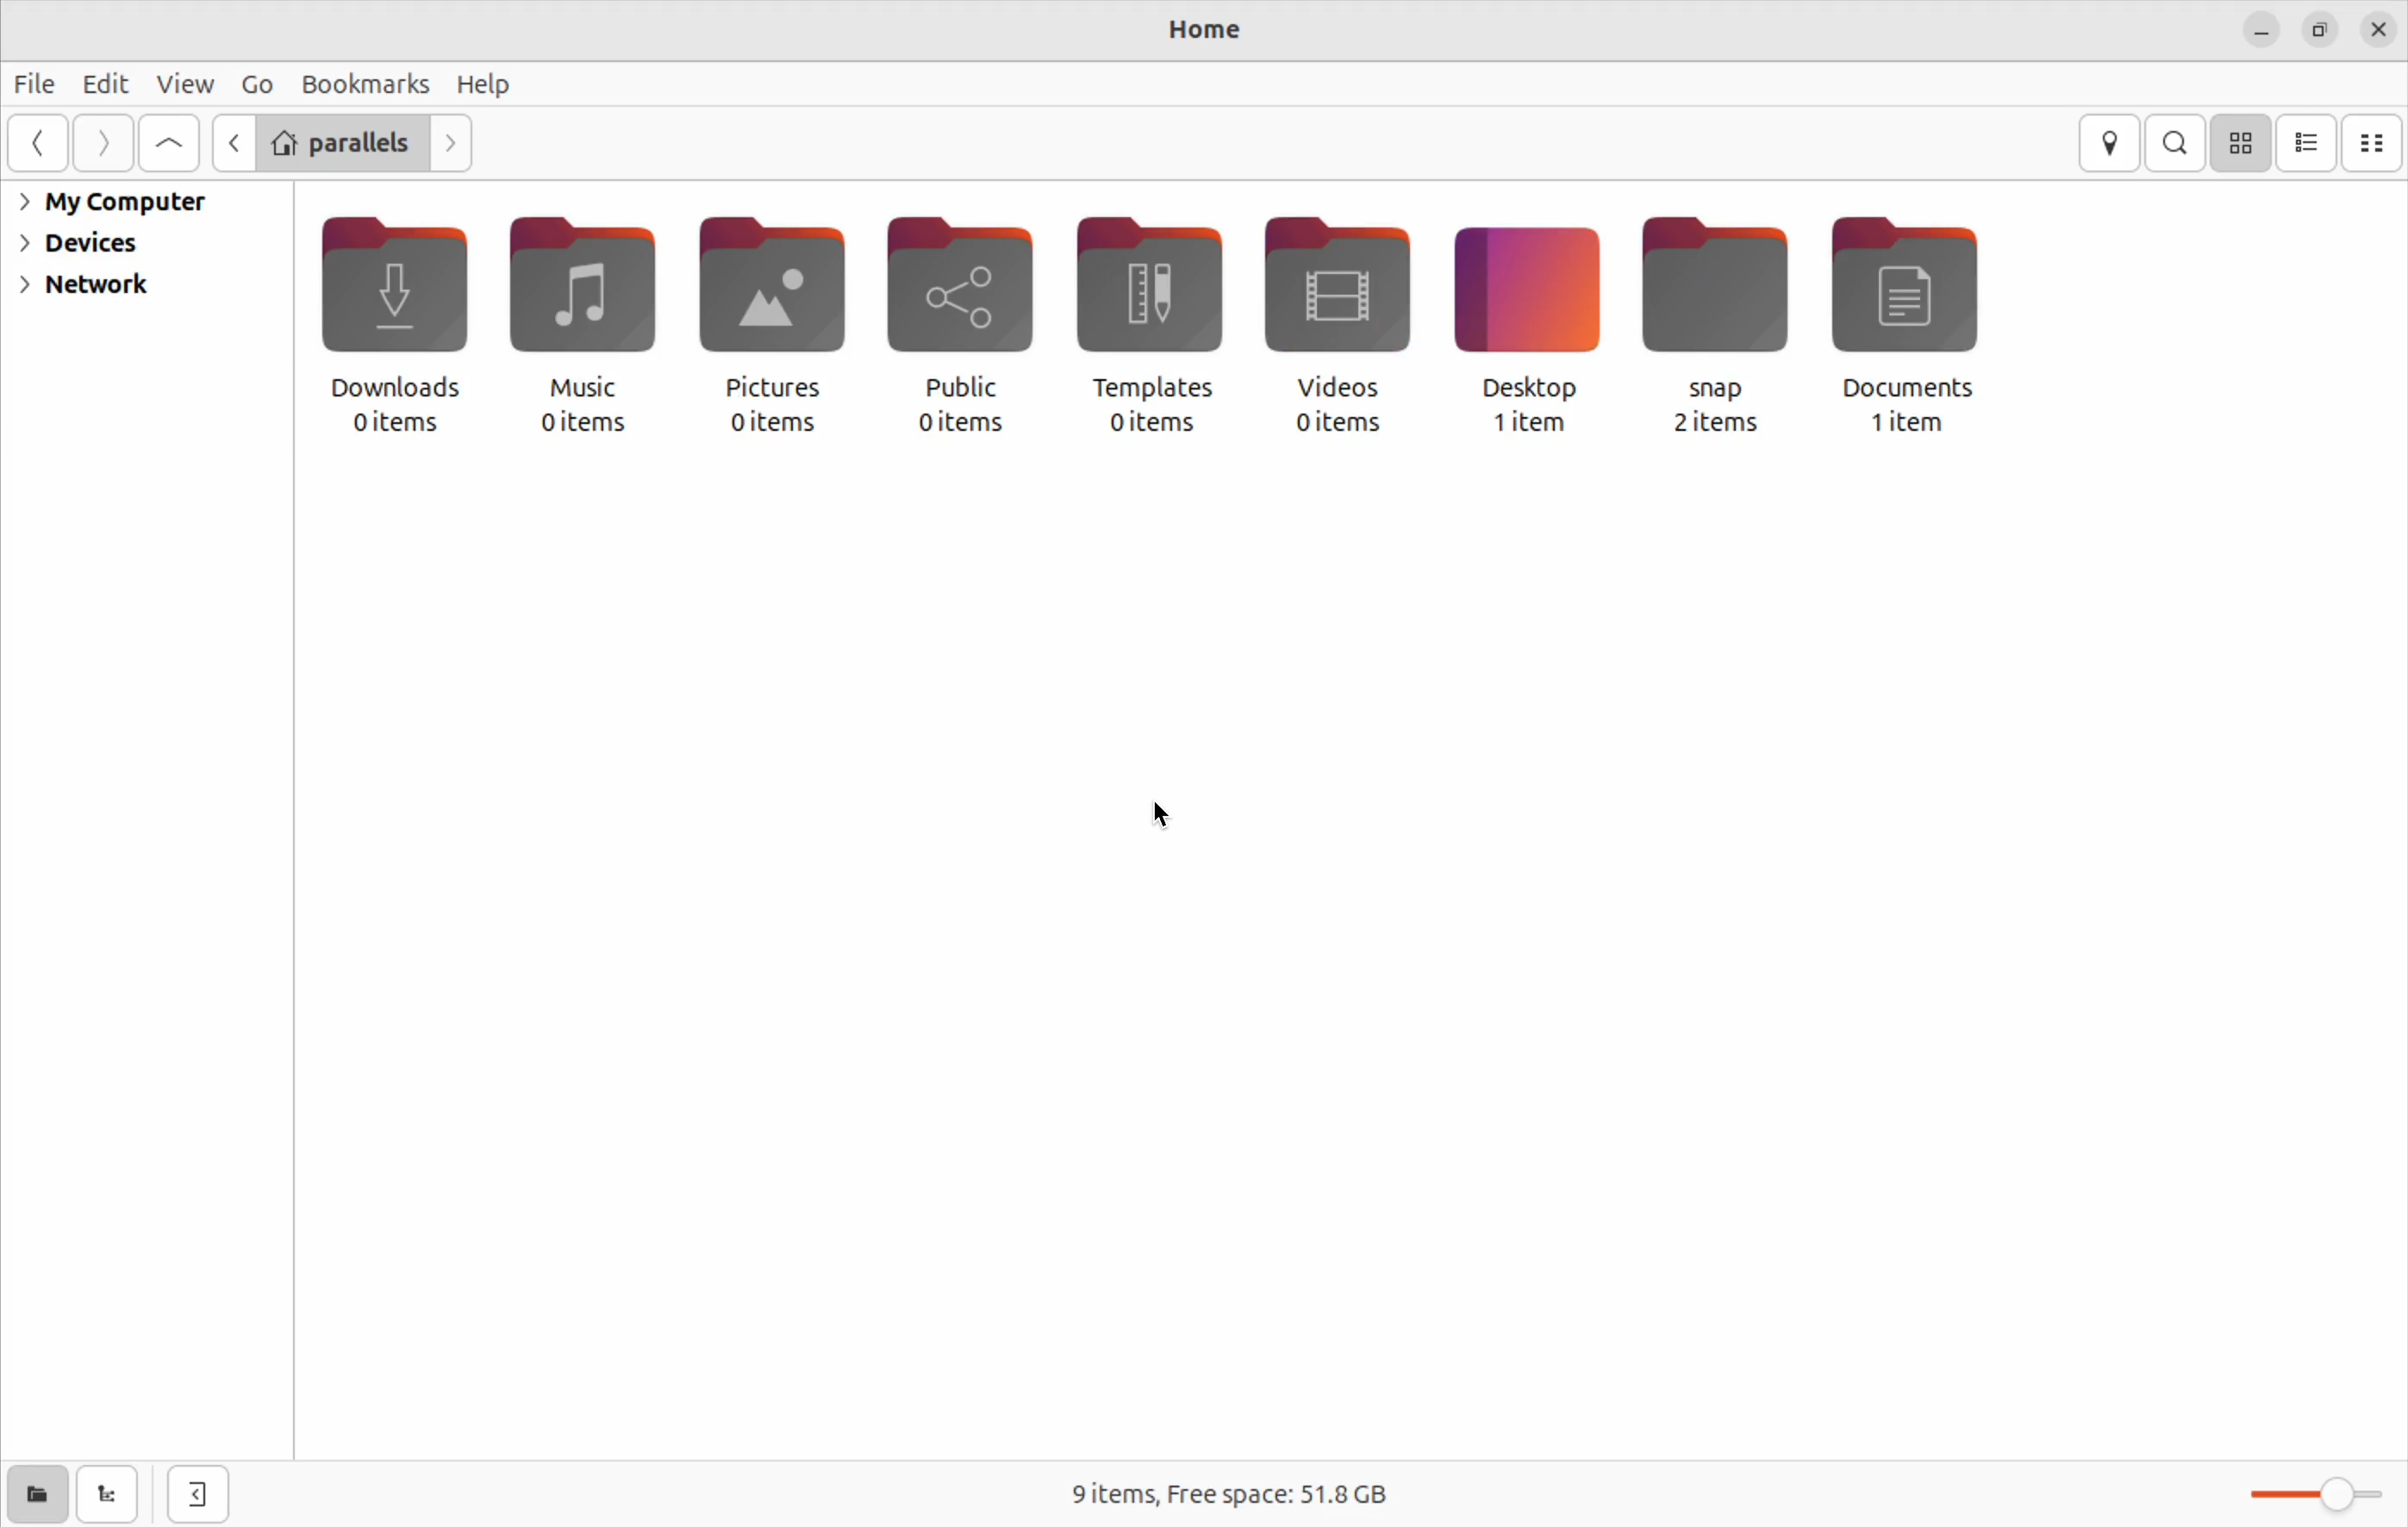 This screenshot has height=1527, width=2408. I want to click on next, so click(457, 143).